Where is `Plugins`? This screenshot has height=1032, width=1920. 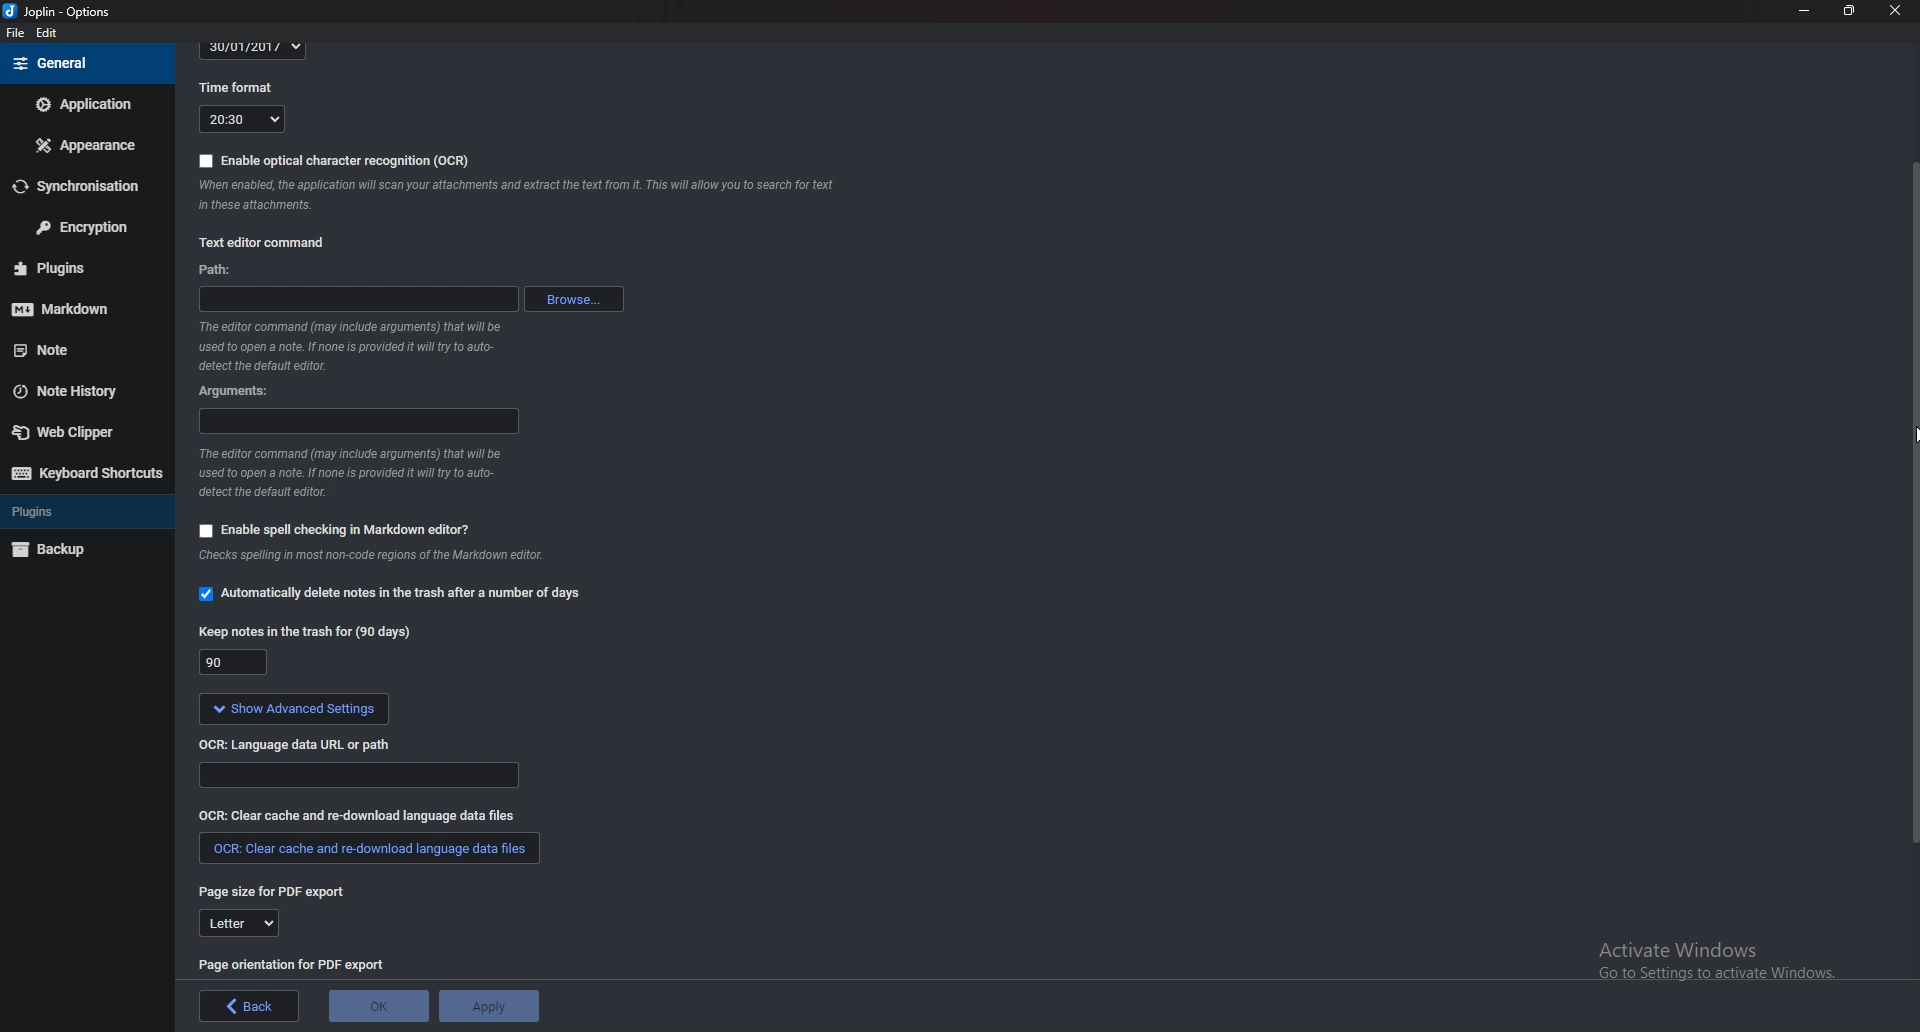 Plugins is located at coordinates (77, 267).